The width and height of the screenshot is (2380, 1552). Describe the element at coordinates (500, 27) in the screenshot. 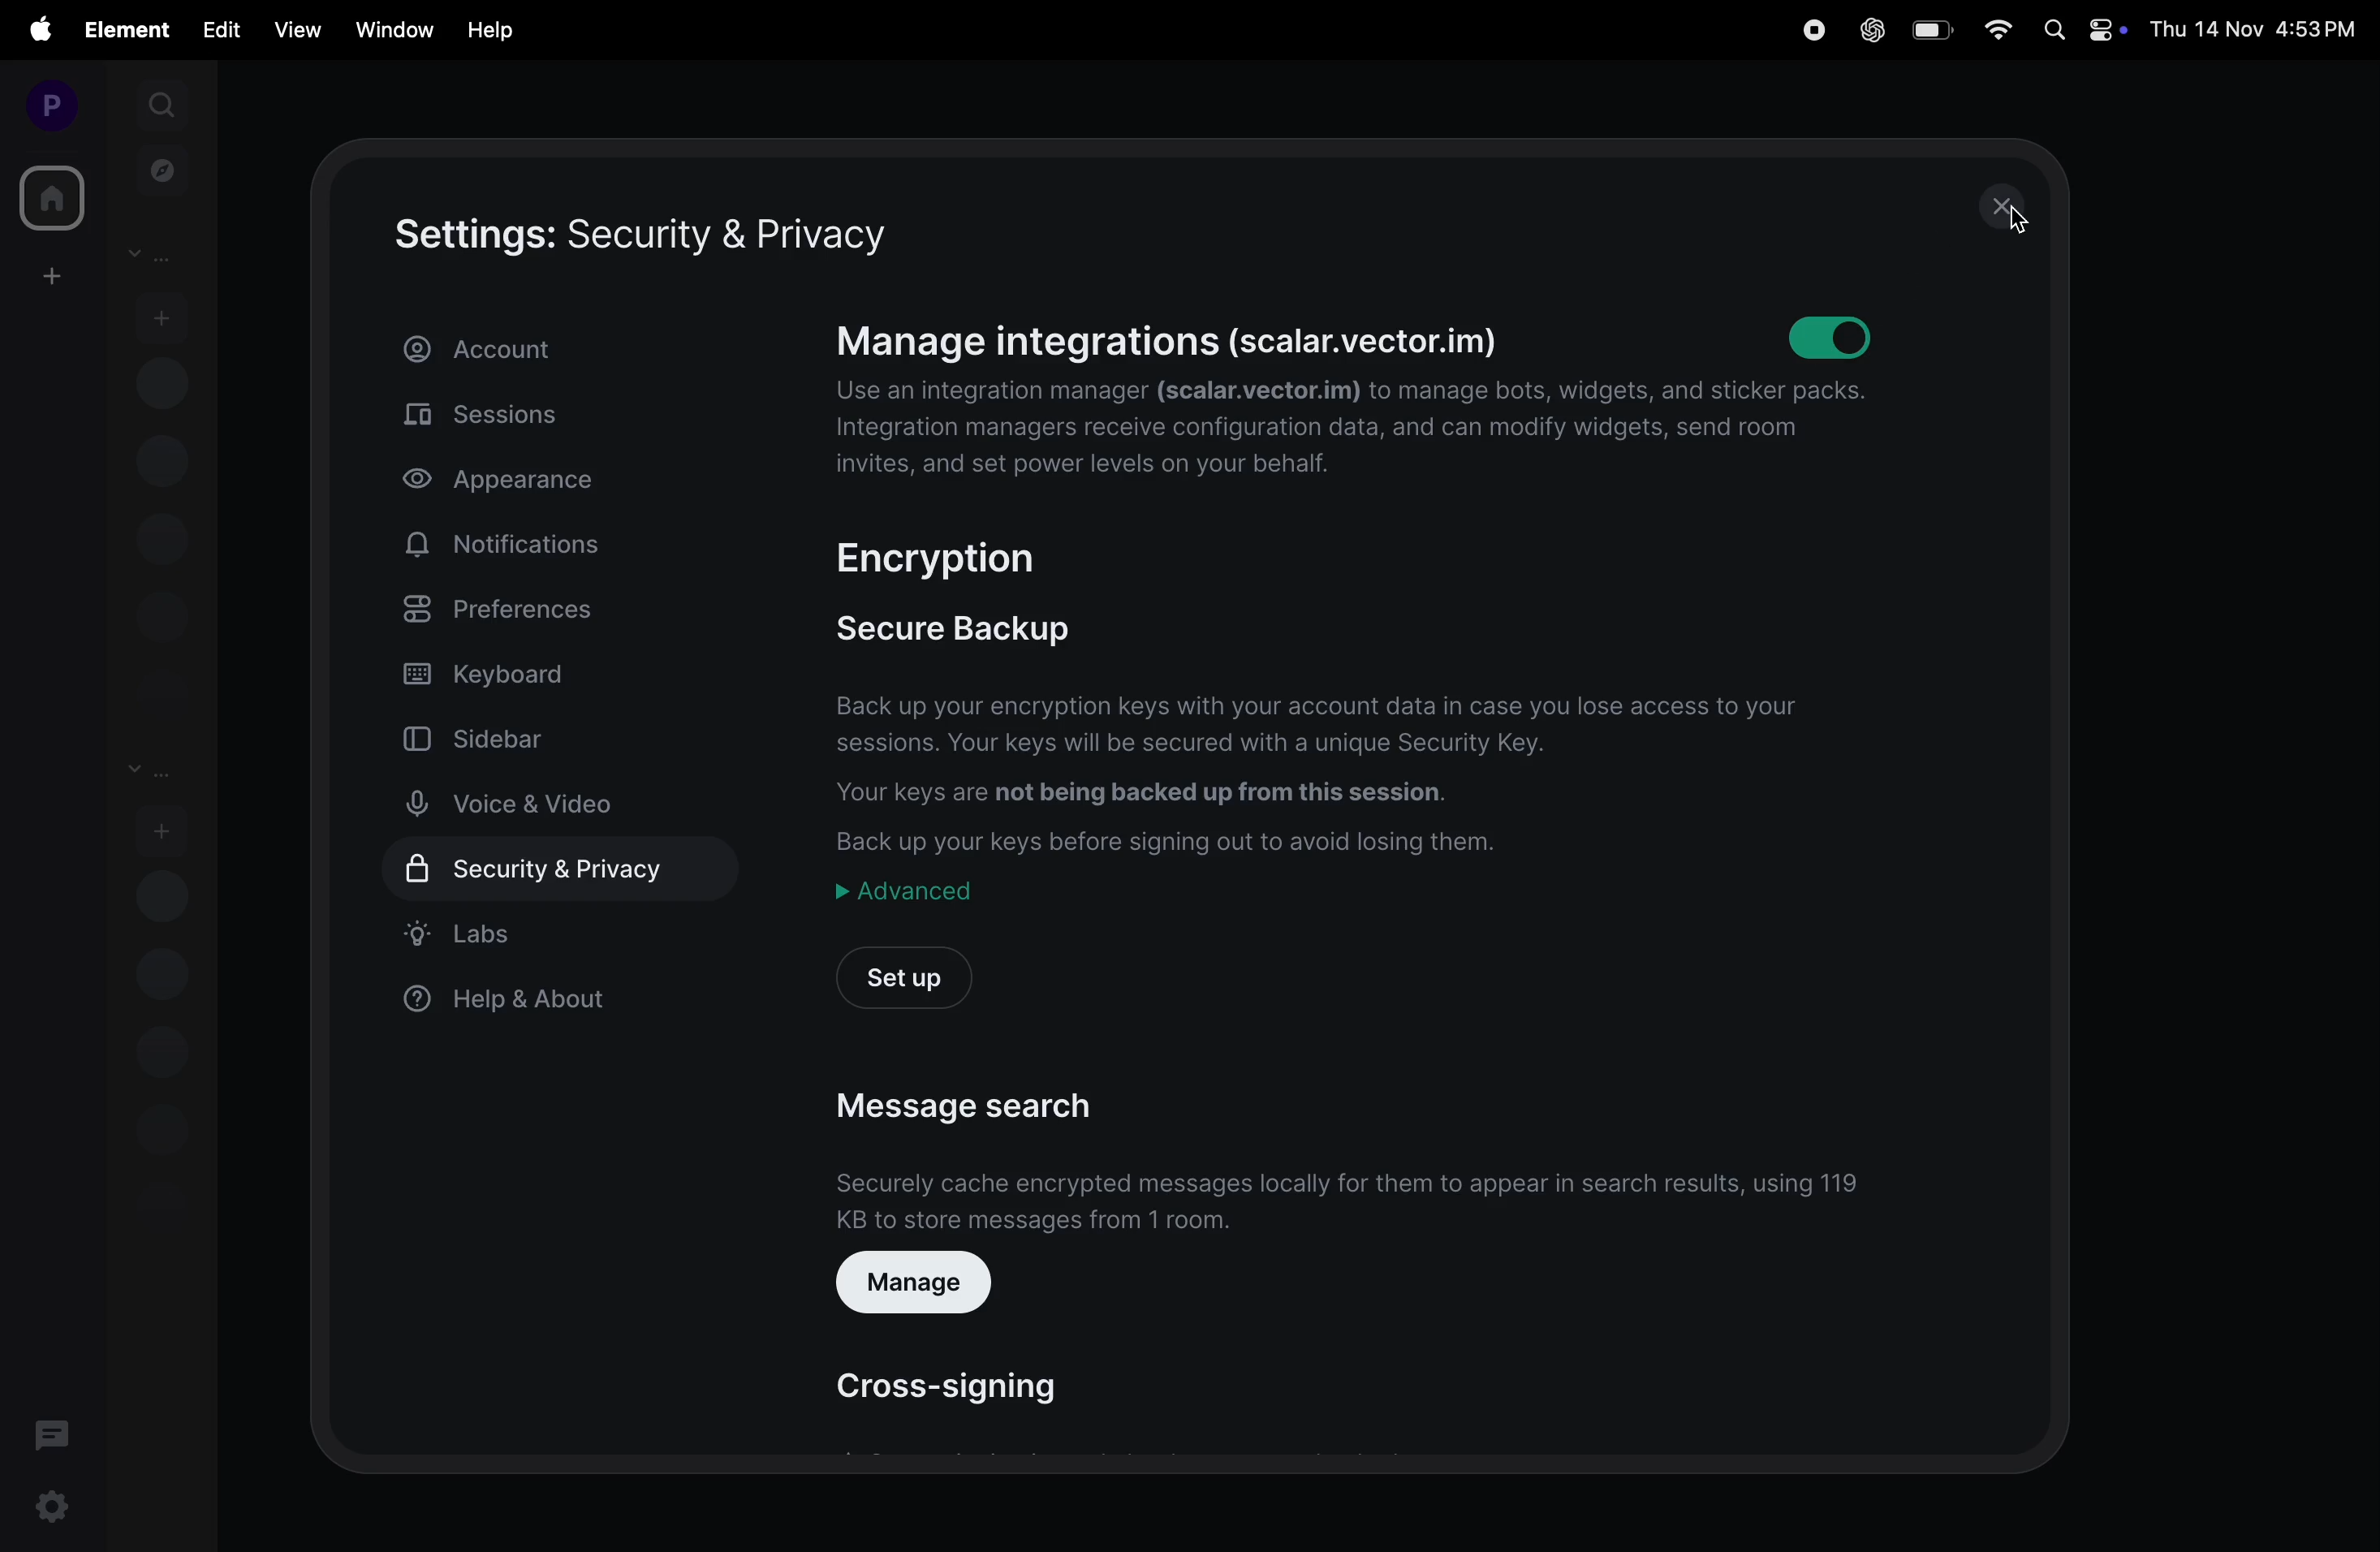

I see `help` at that location.